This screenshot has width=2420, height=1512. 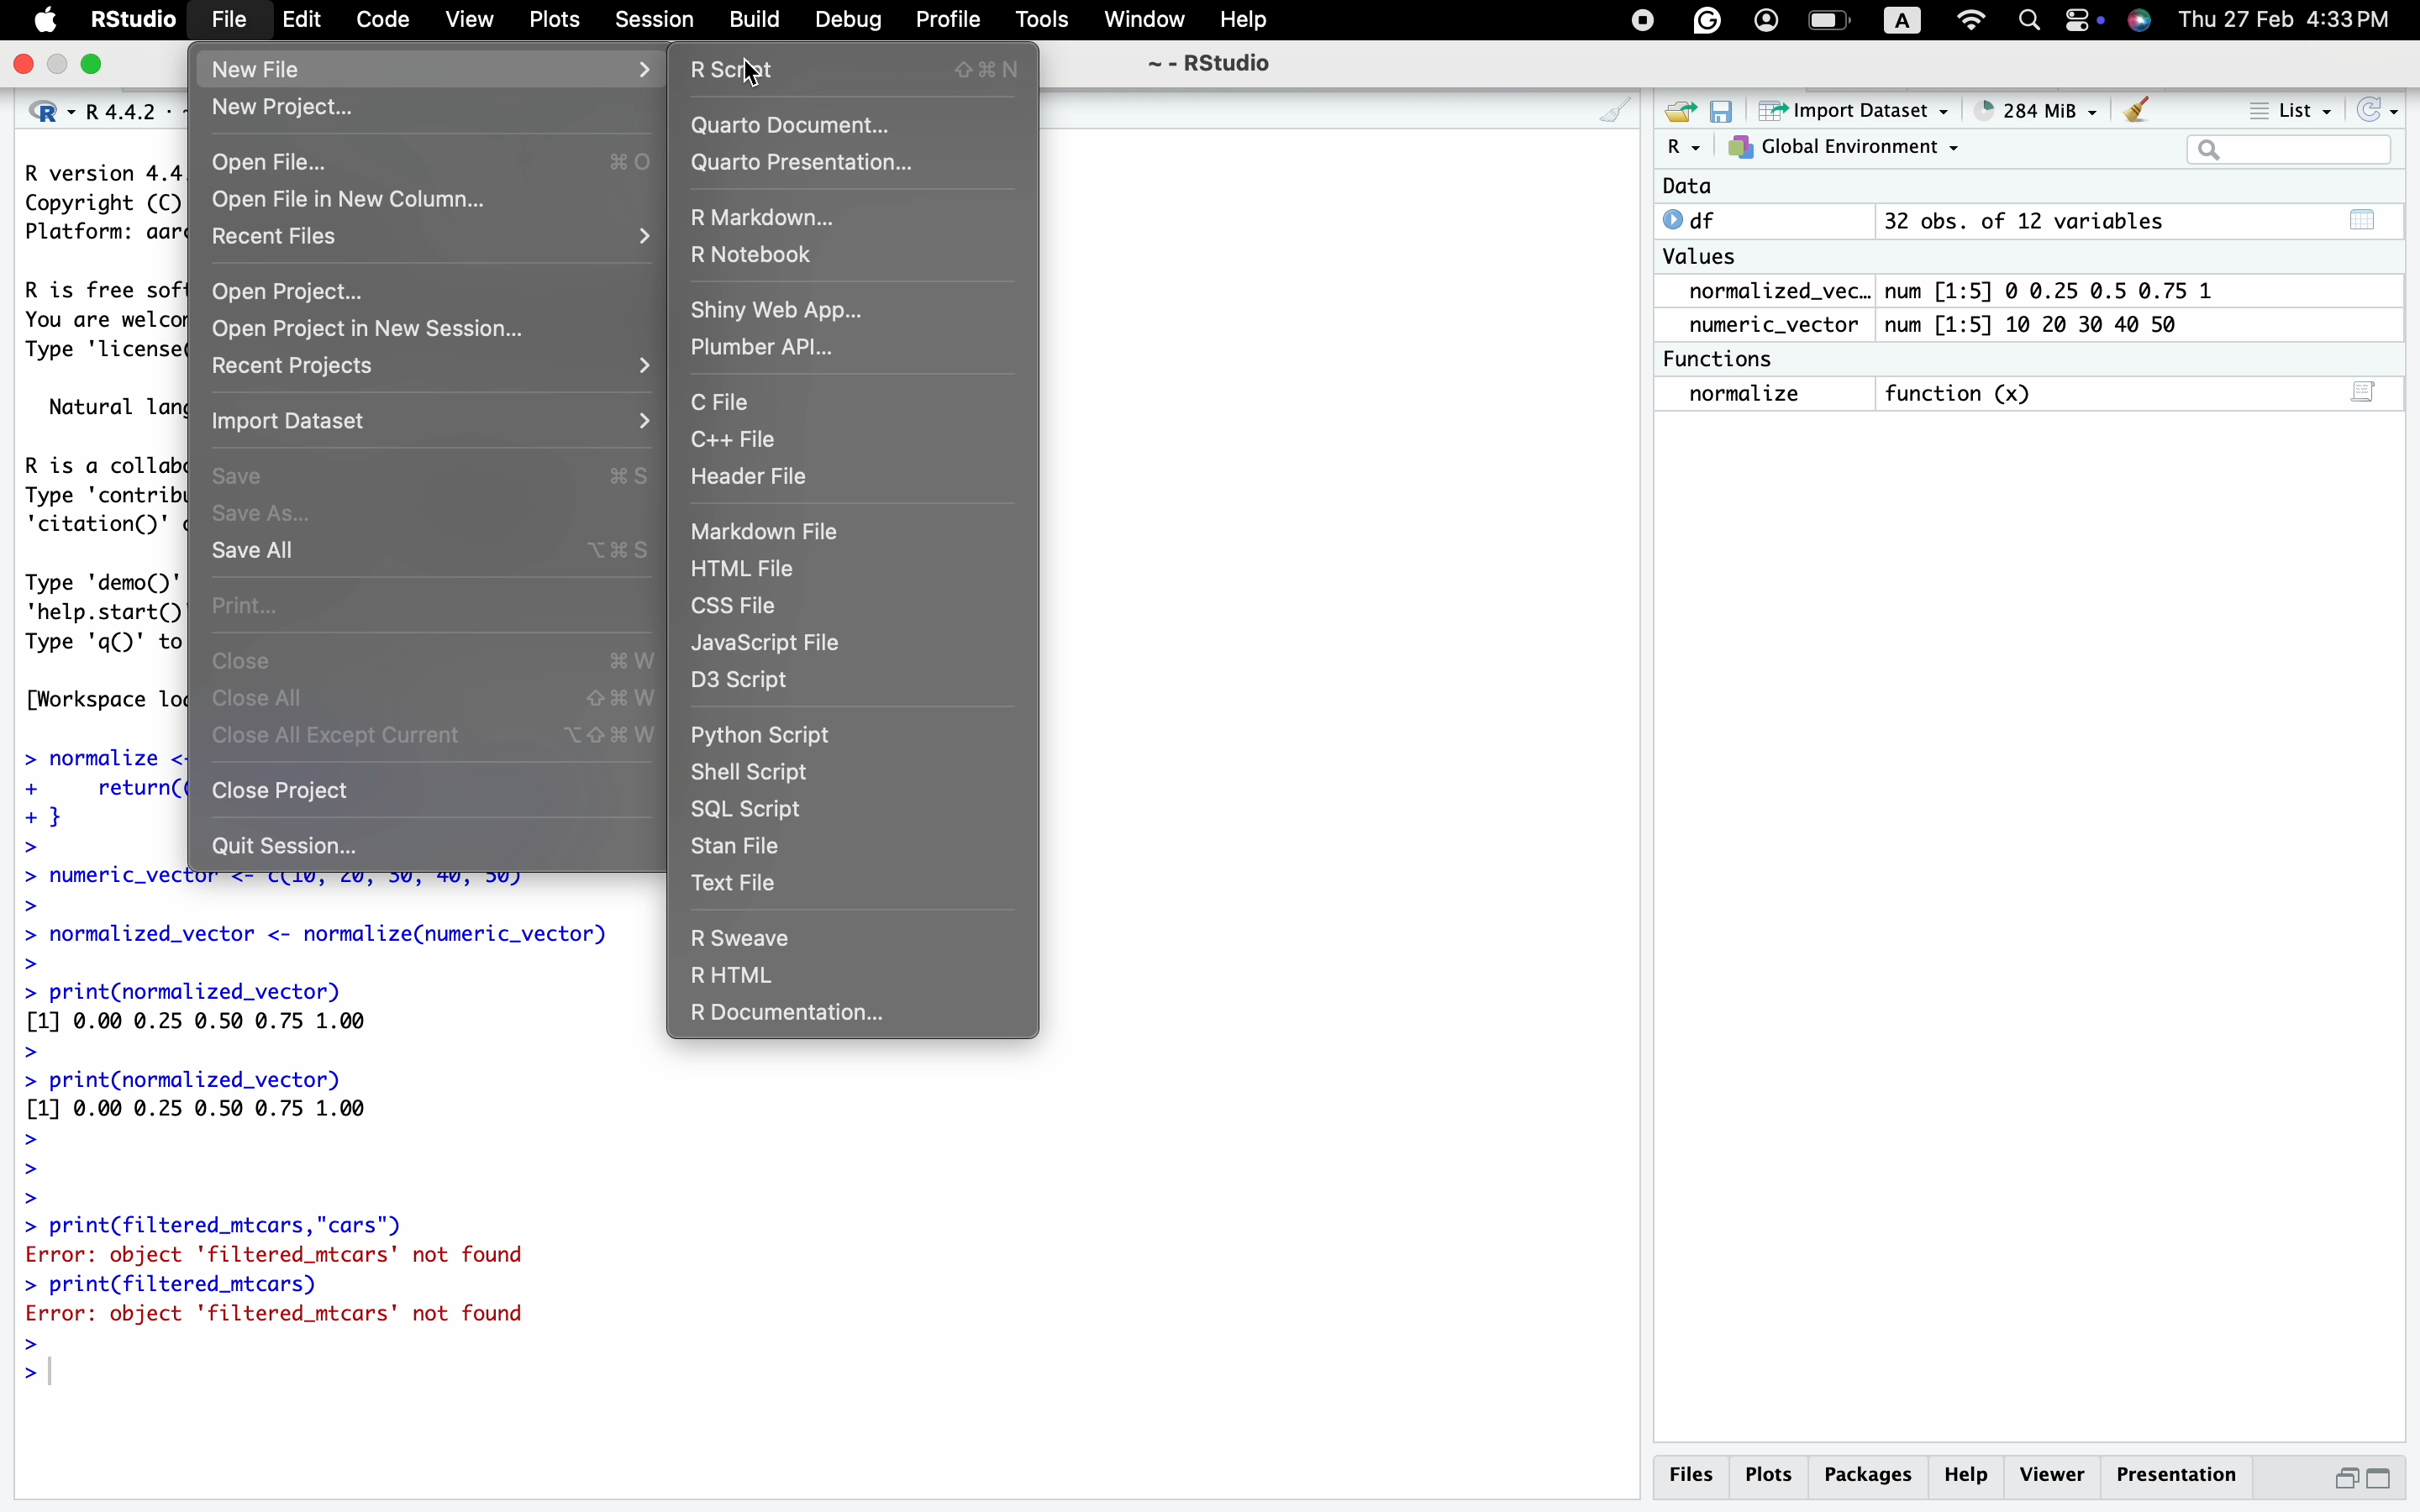 I want to click on Quit Session..., so click(x=285, y=846).